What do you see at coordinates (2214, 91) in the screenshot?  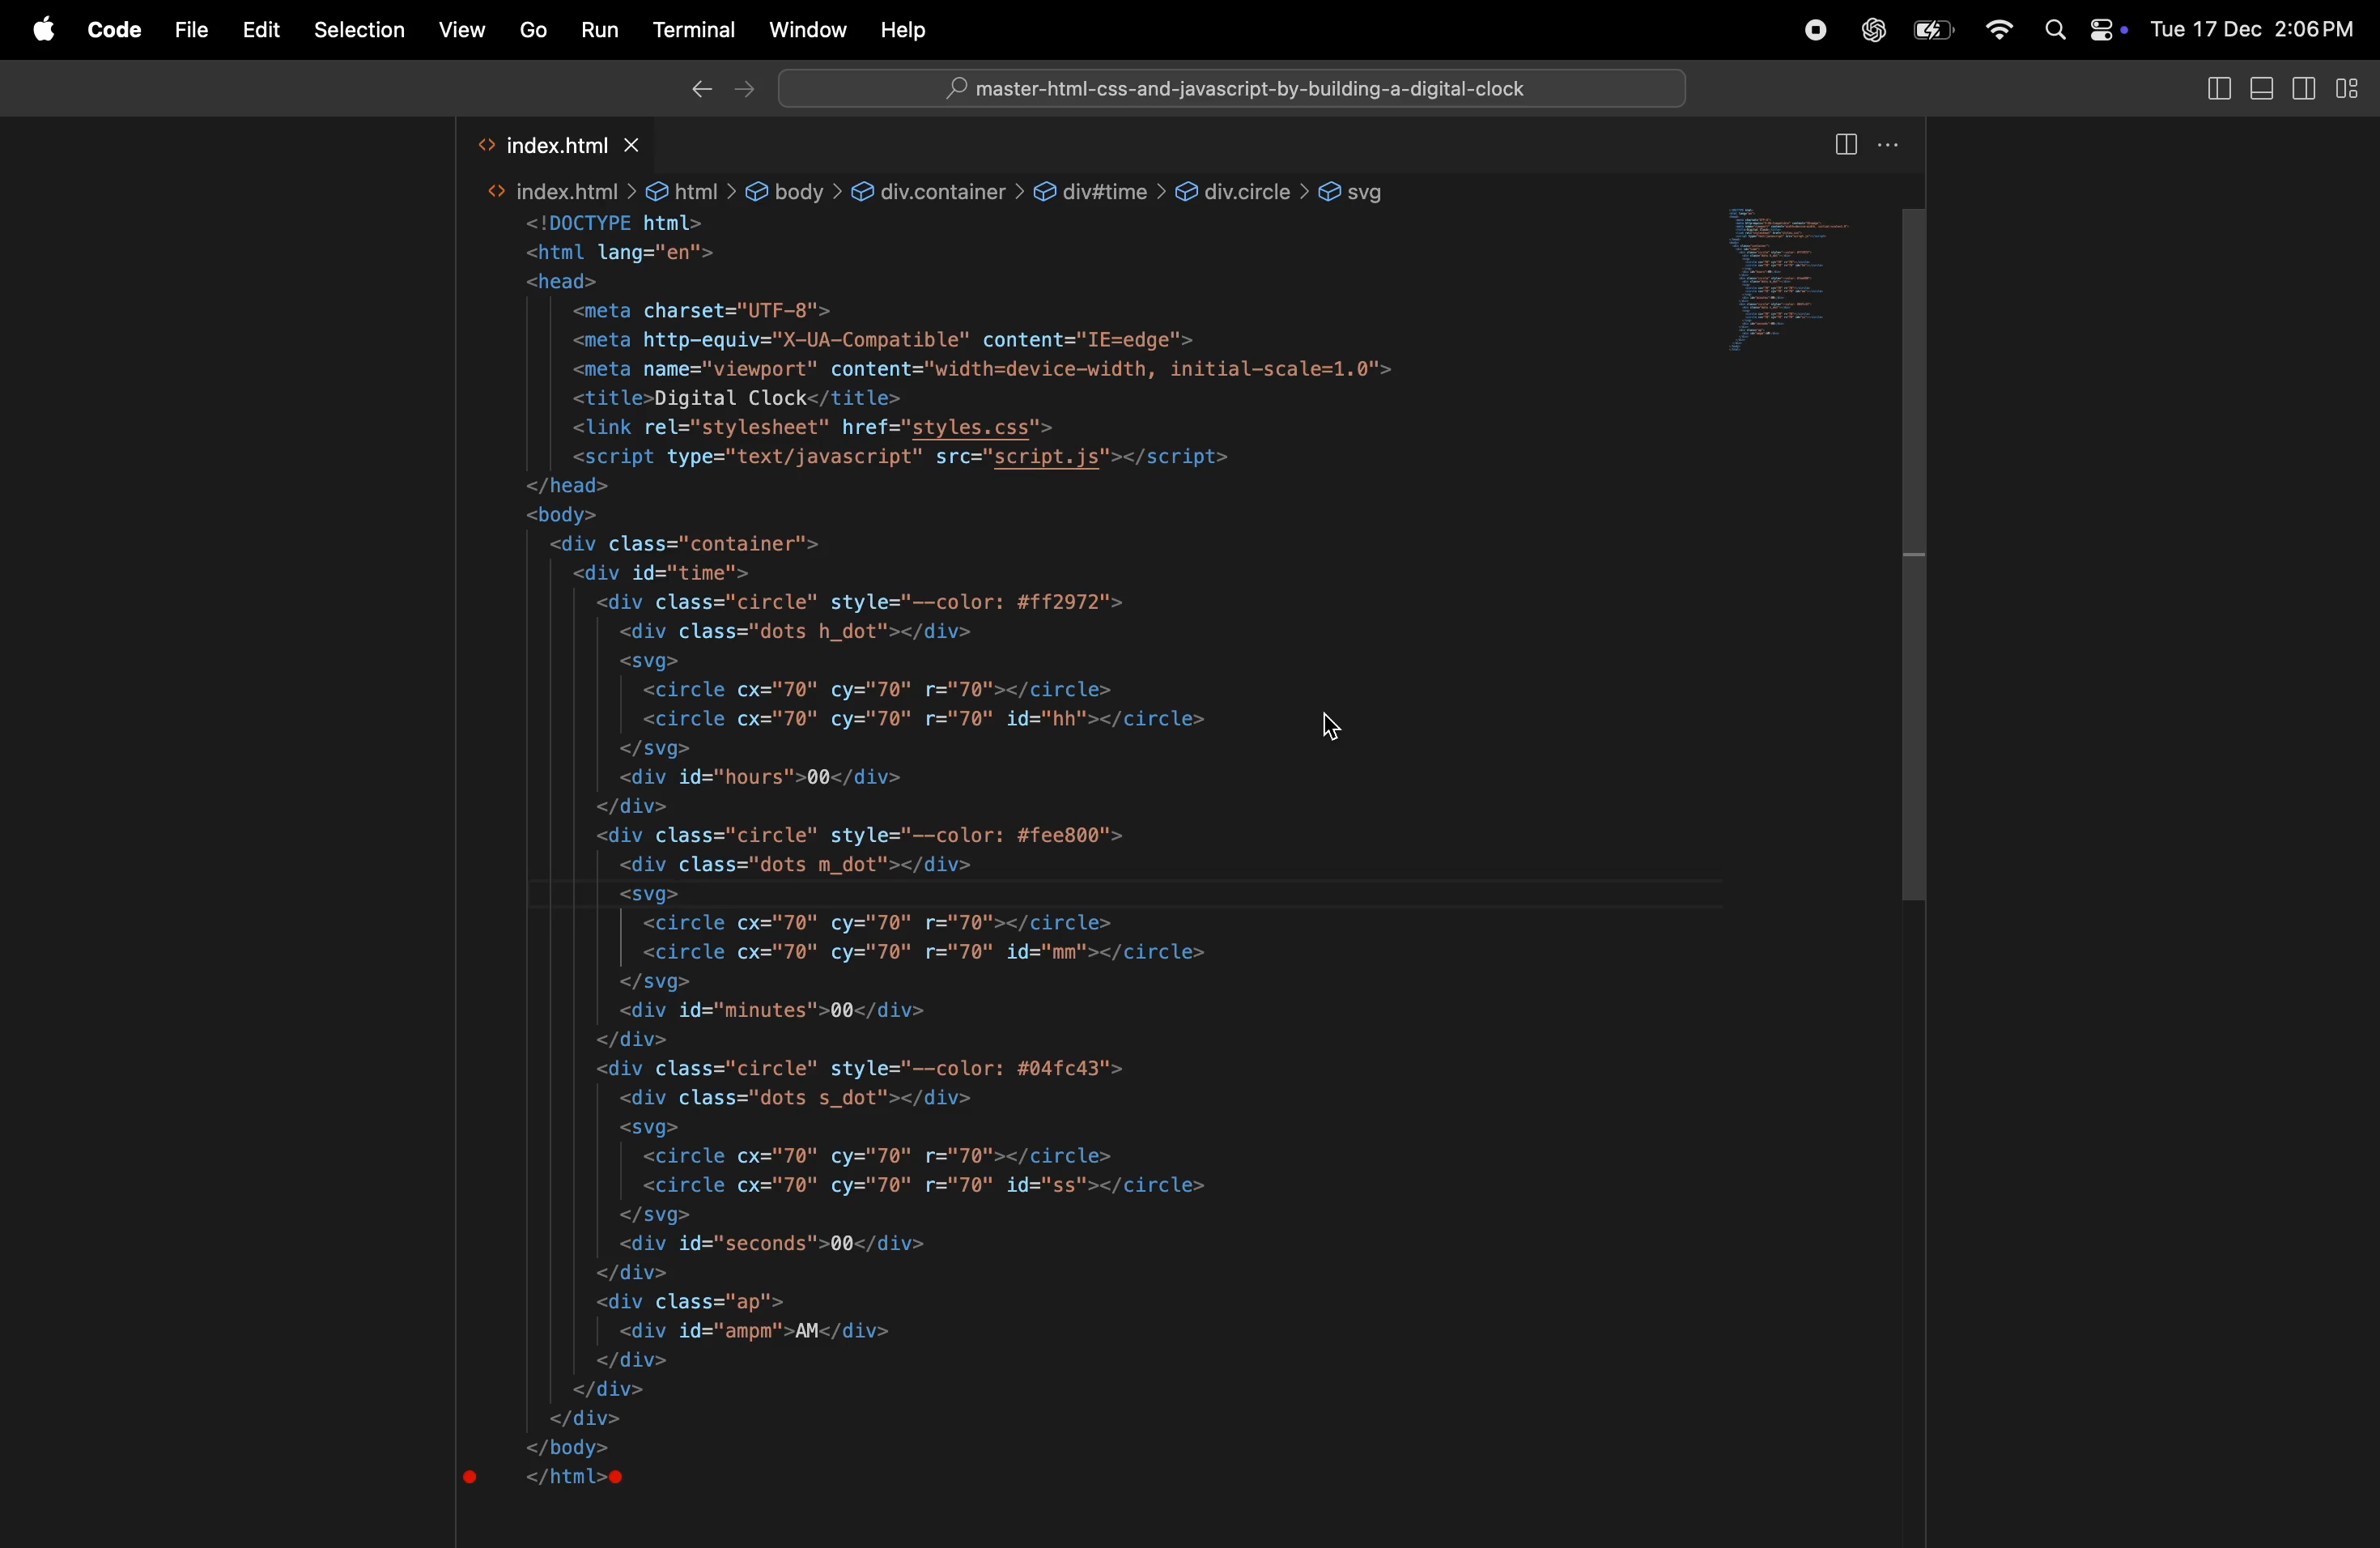 I see `toggle panel` at bounding box center [2214, 91].